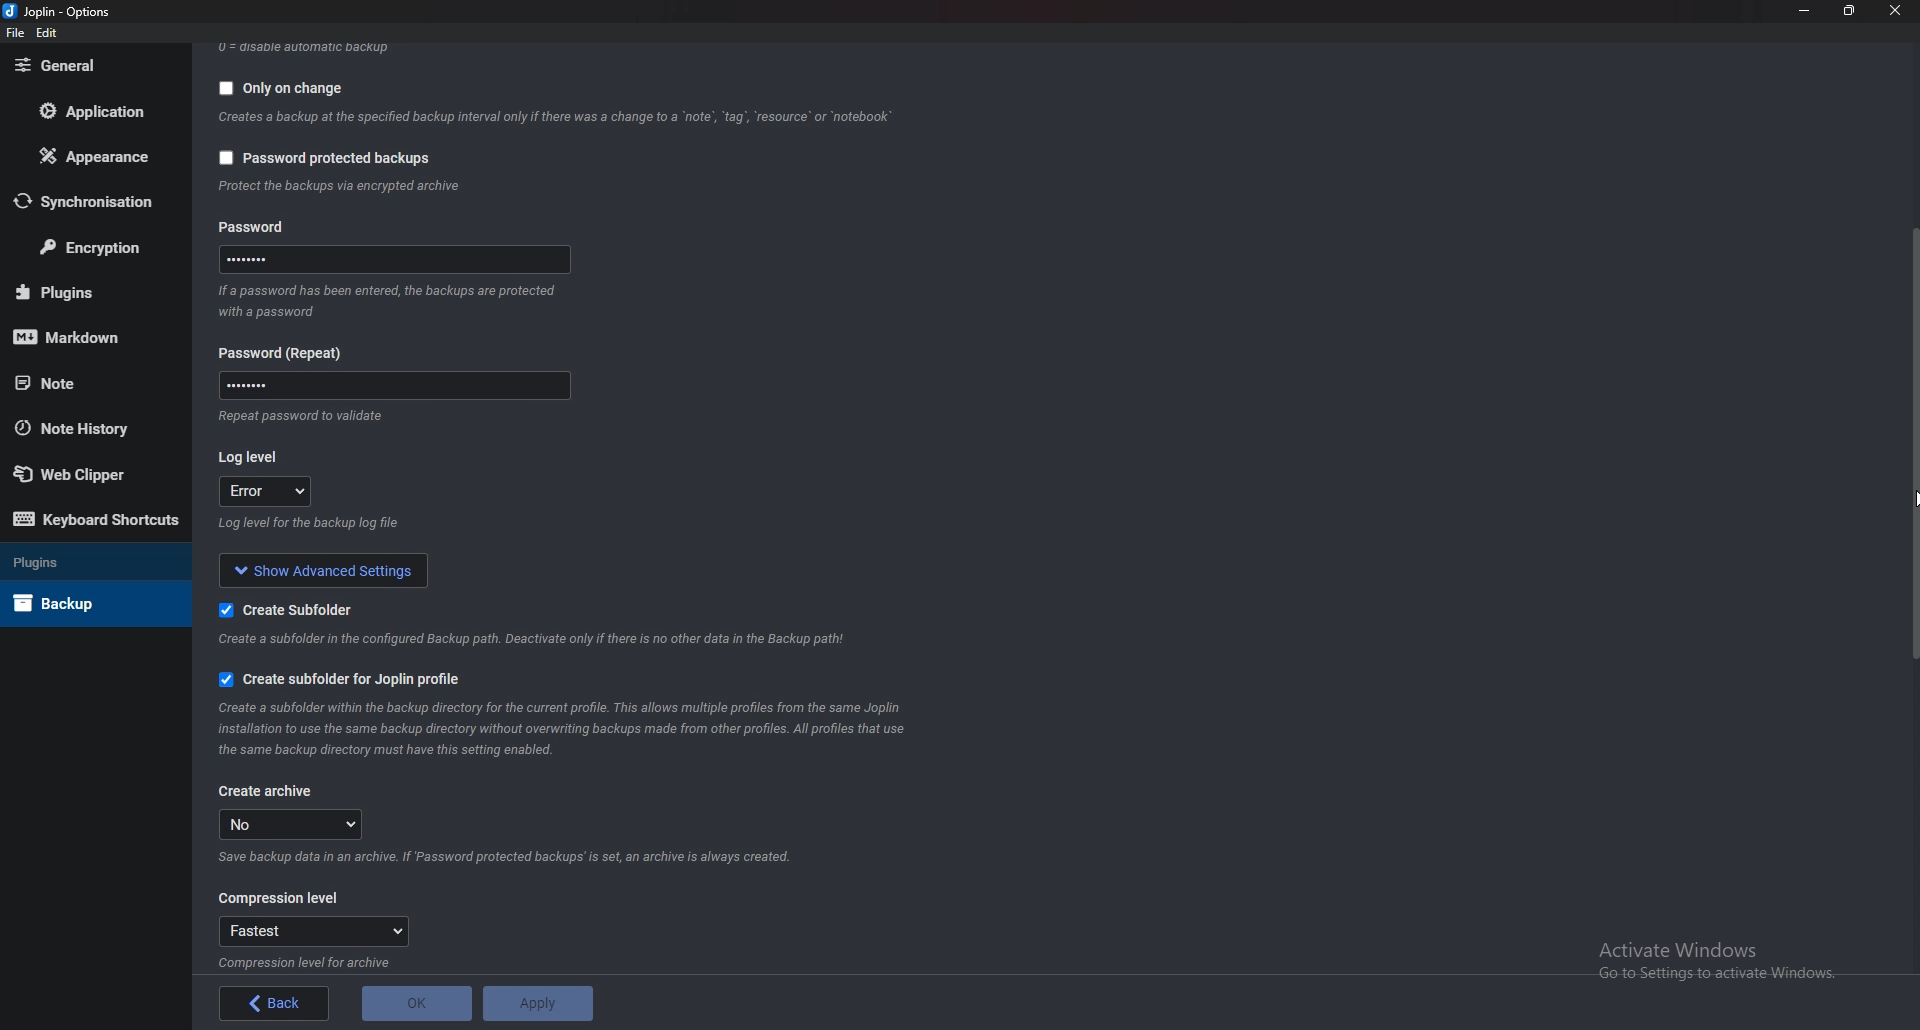 This screenshot has height=1030, width=1920. What do you see at coordinates (102, 111) in the screenshot?
I see `Application` at bounding box center [102, 111].